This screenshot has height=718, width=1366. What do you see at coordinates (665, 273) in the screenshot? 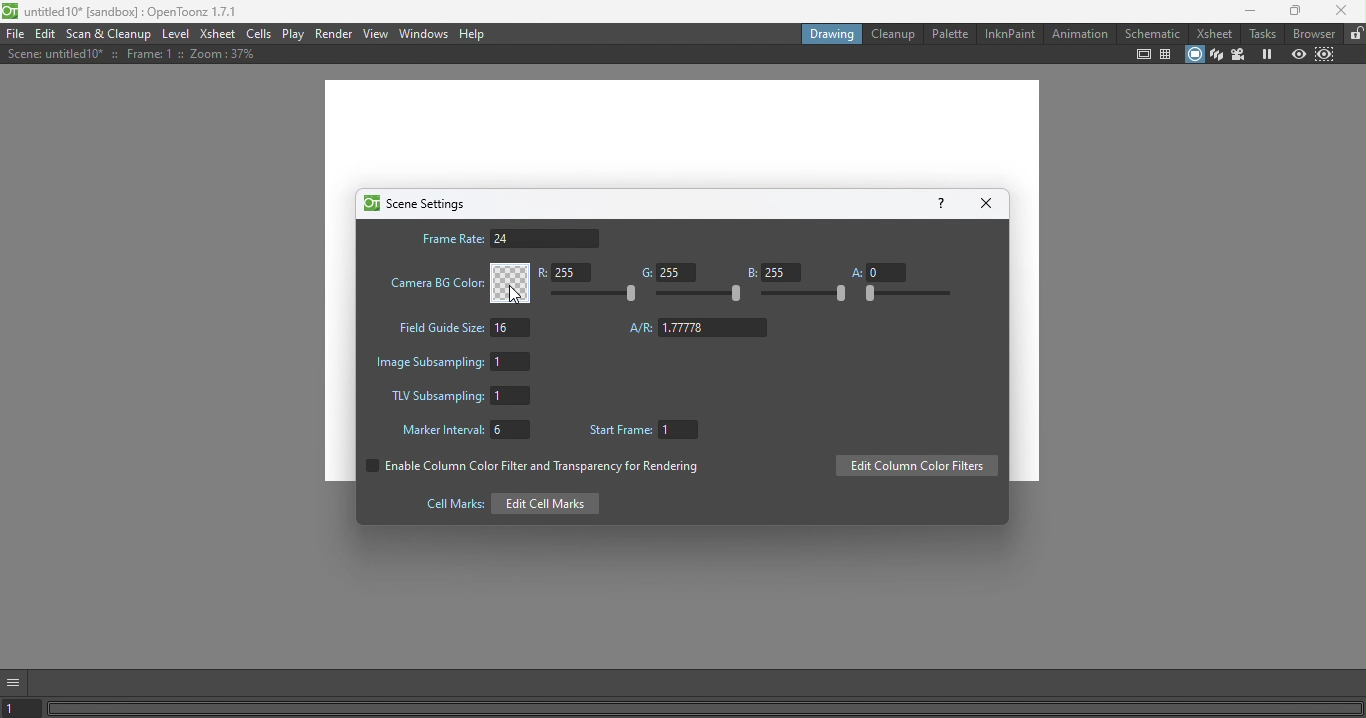
I see `G` at bounding box center [665, 273].